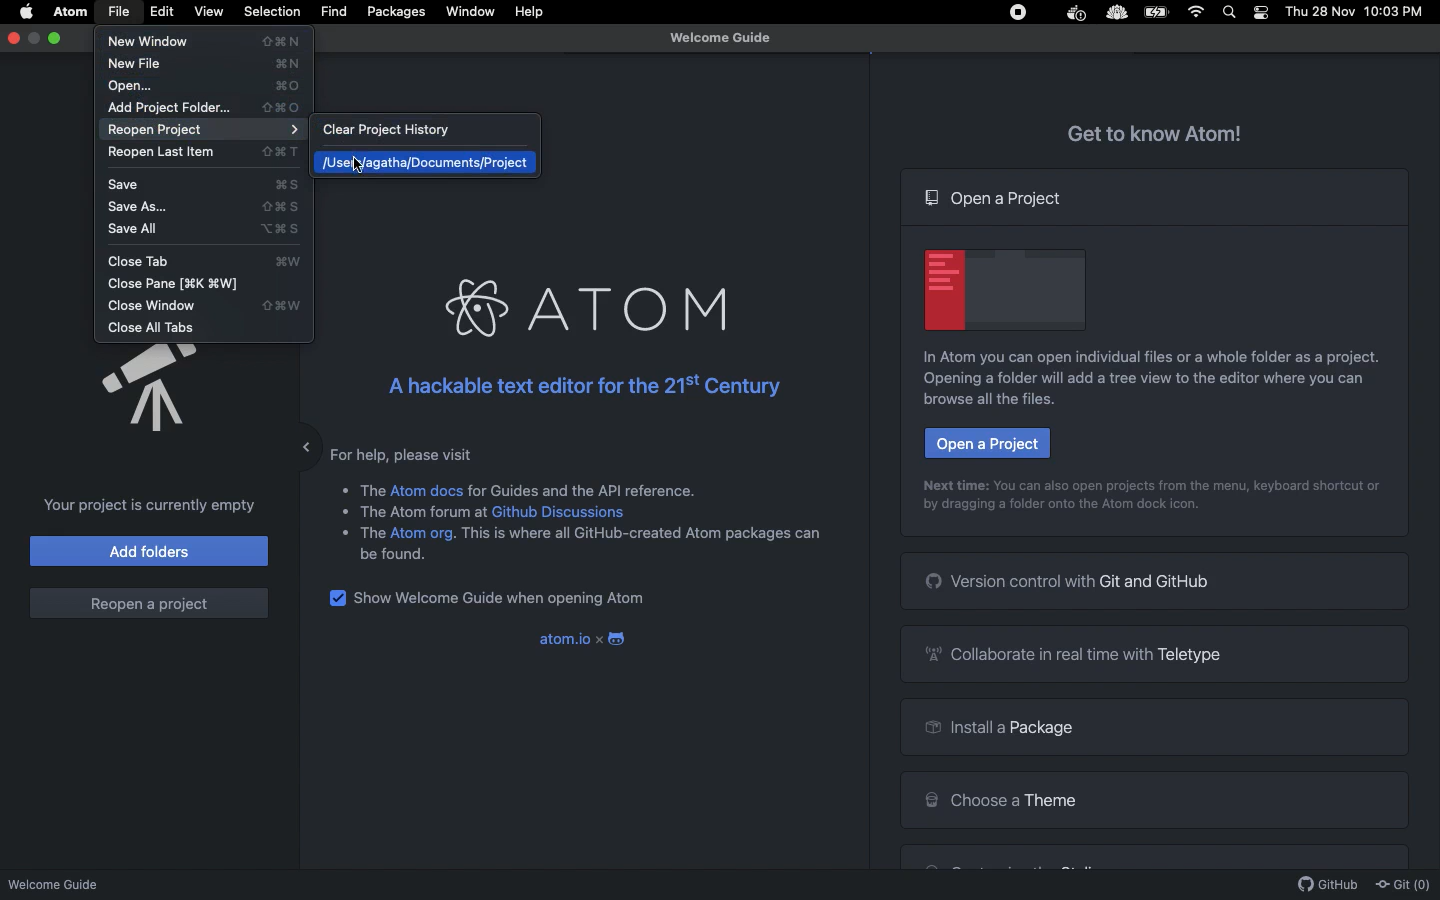  What do you see at coordinates (35, 38) in the screenshot?
I see `minimize` at bounding box center [35, 38].